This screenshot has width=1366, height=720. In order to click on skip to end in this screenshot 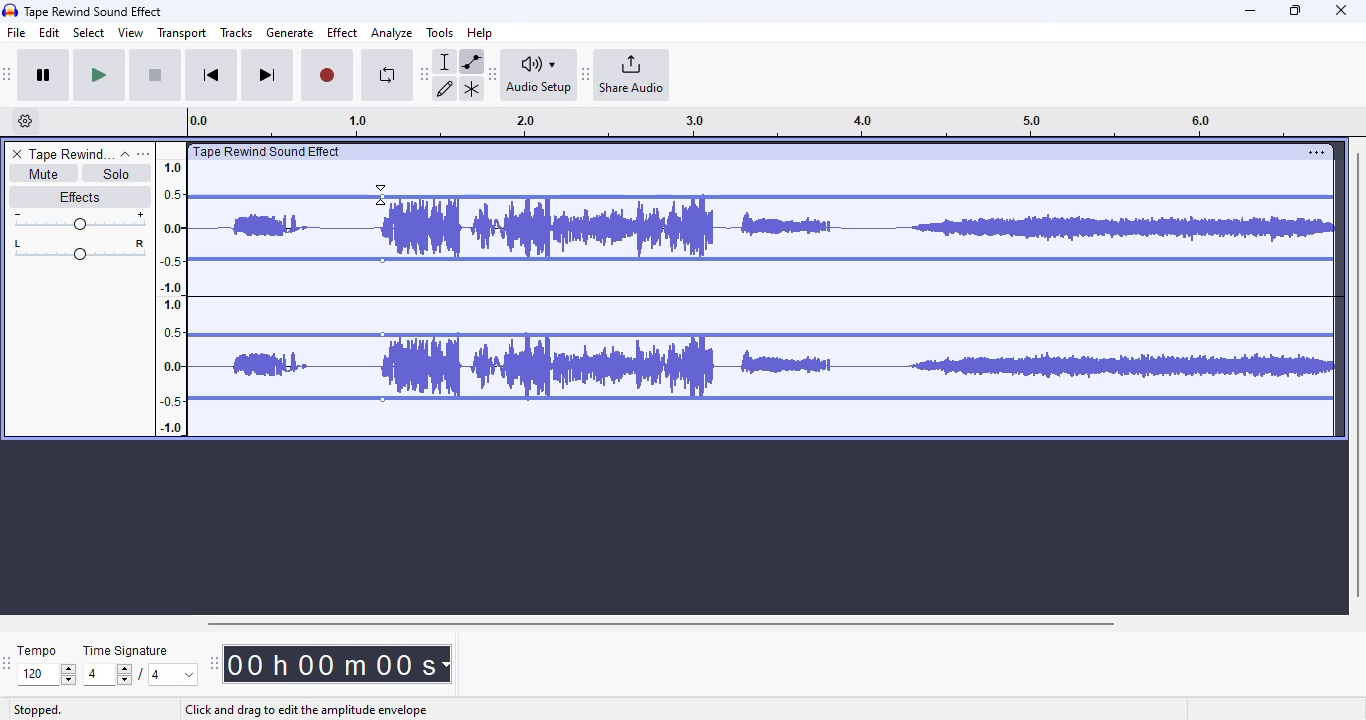, I will do `click(266, 76)`.